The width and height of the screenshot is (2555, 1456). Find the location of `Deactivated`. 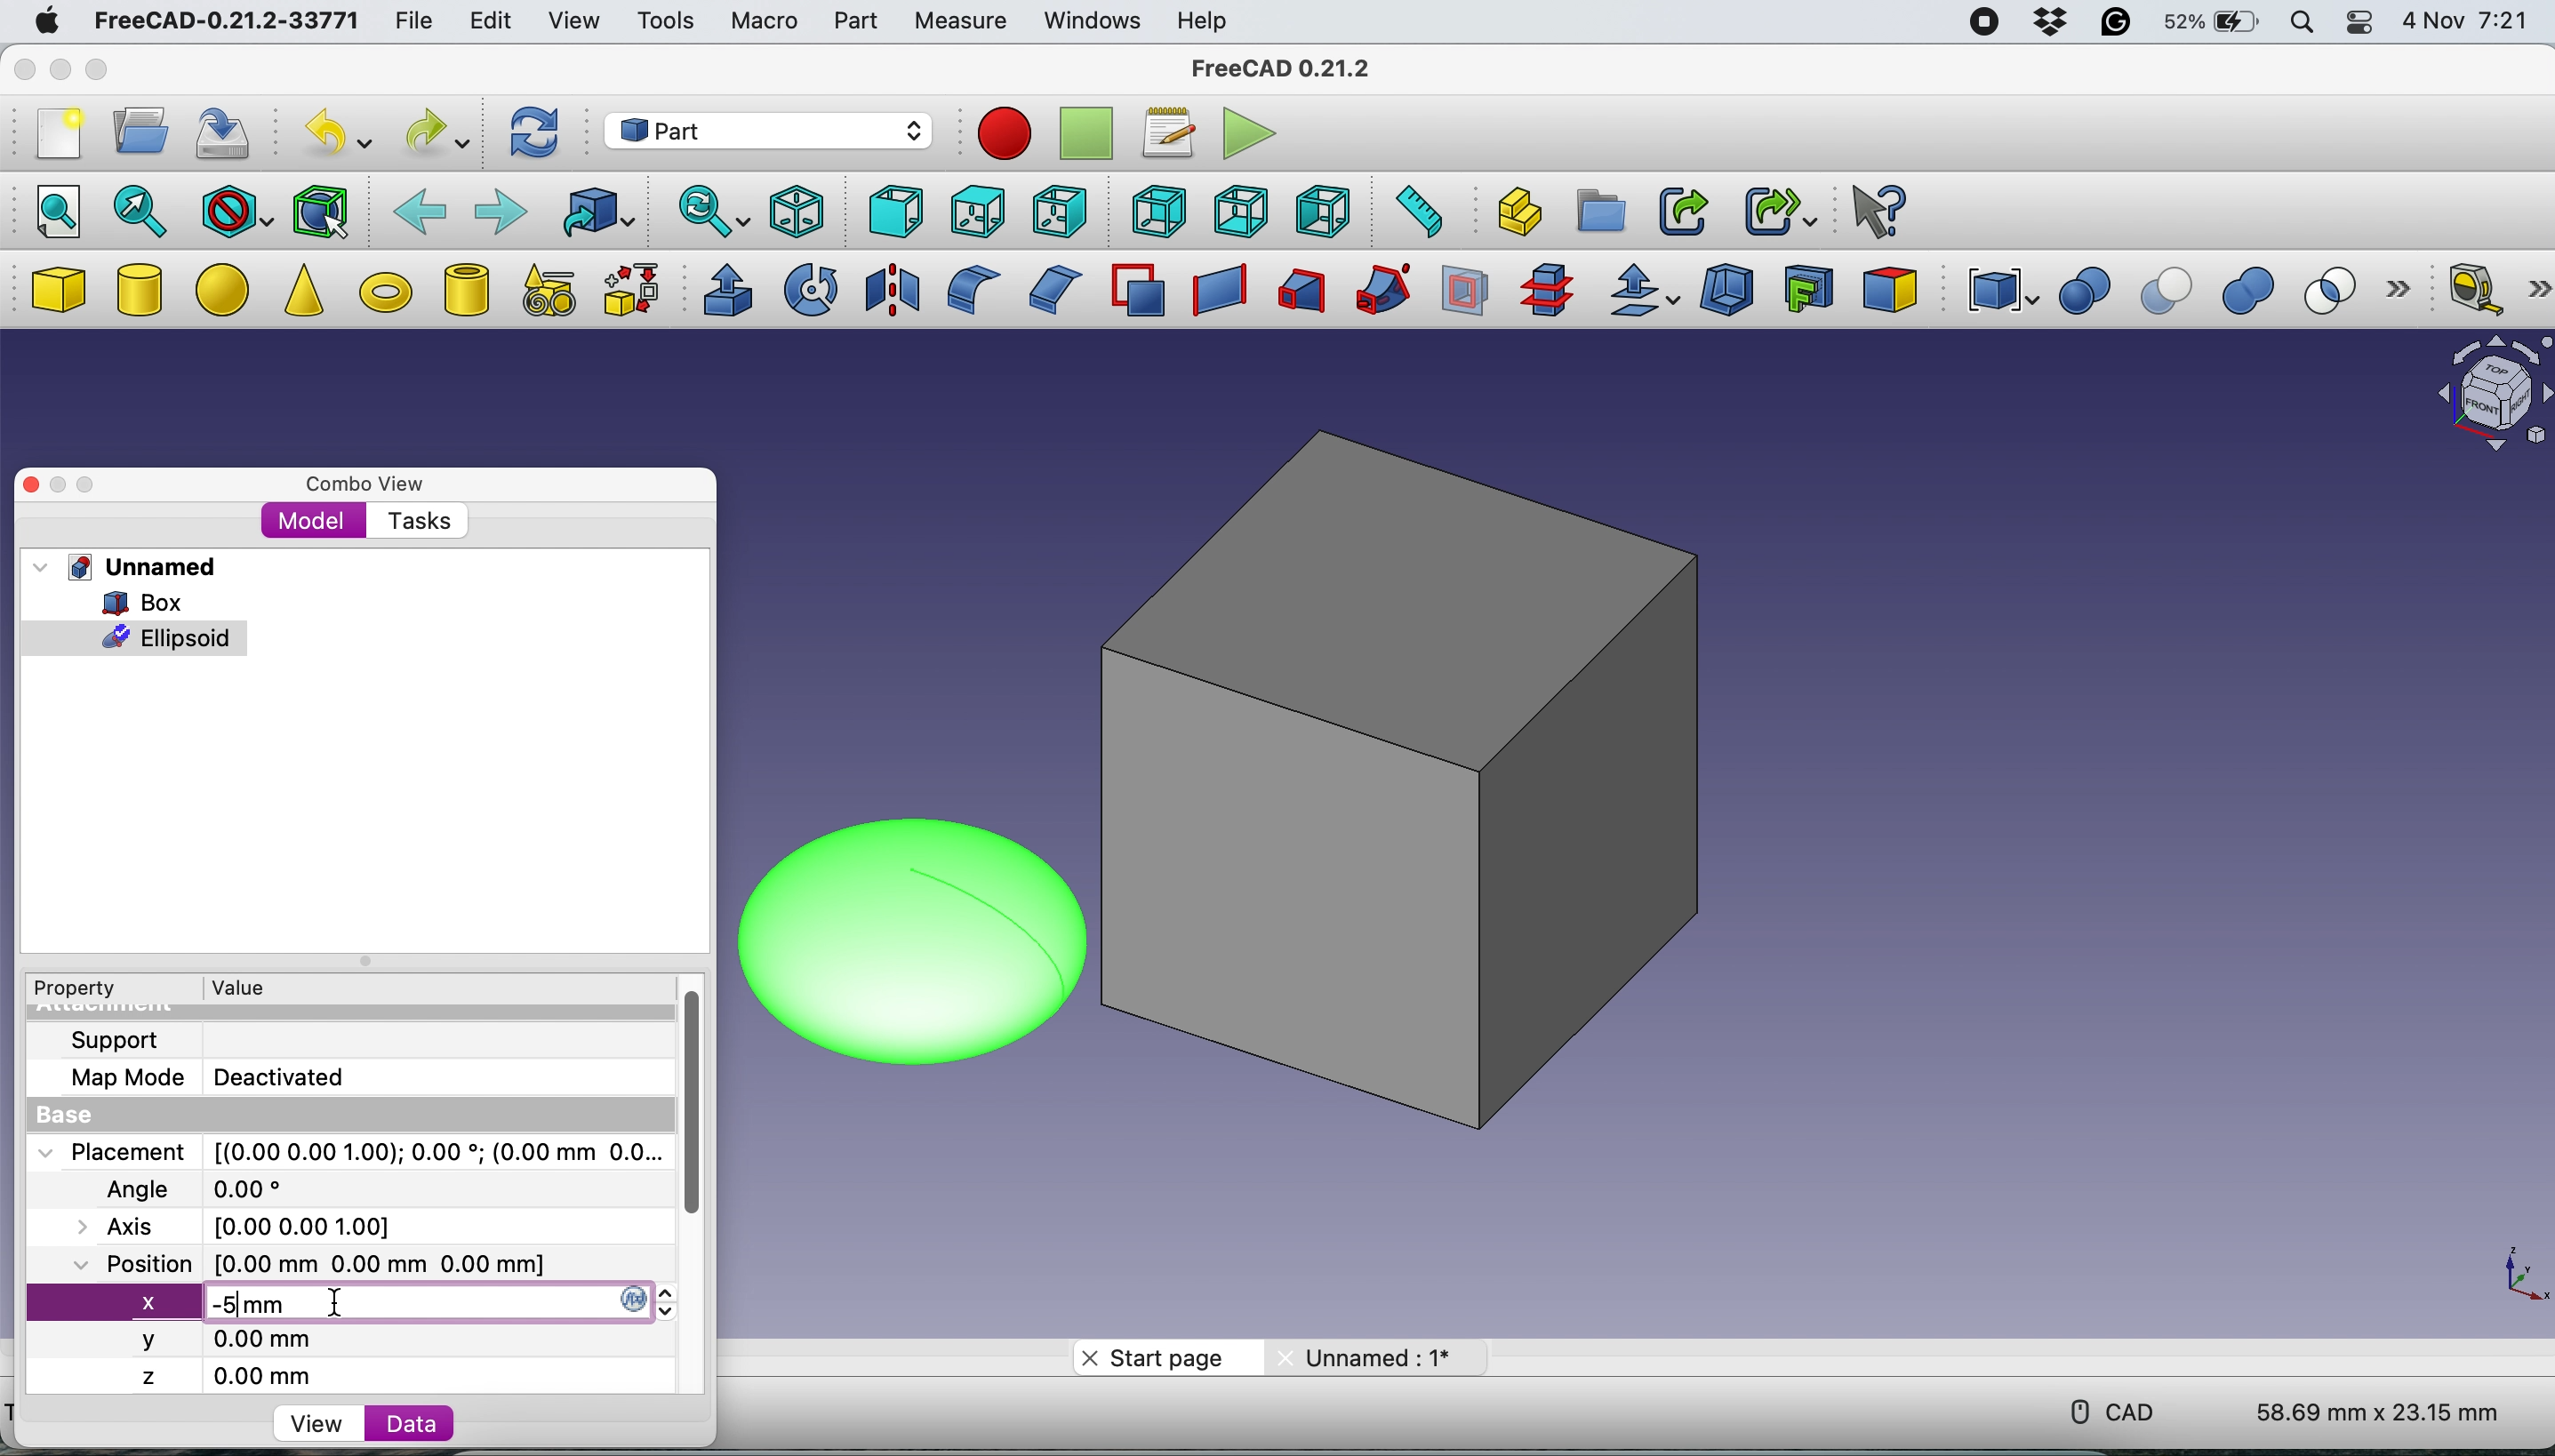

Deactivated is located at coordinates (288, 1074).